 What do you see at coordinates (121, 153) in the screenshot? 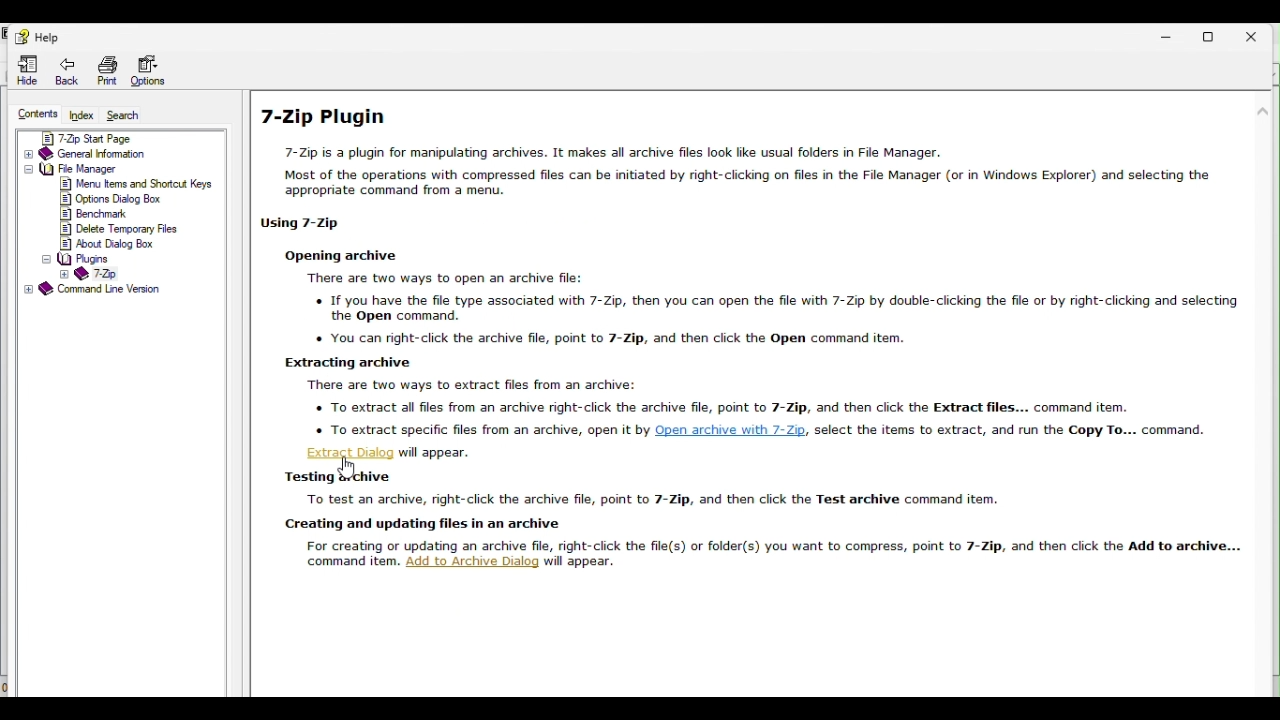
I see `General information` at bounding box center [121, 153].